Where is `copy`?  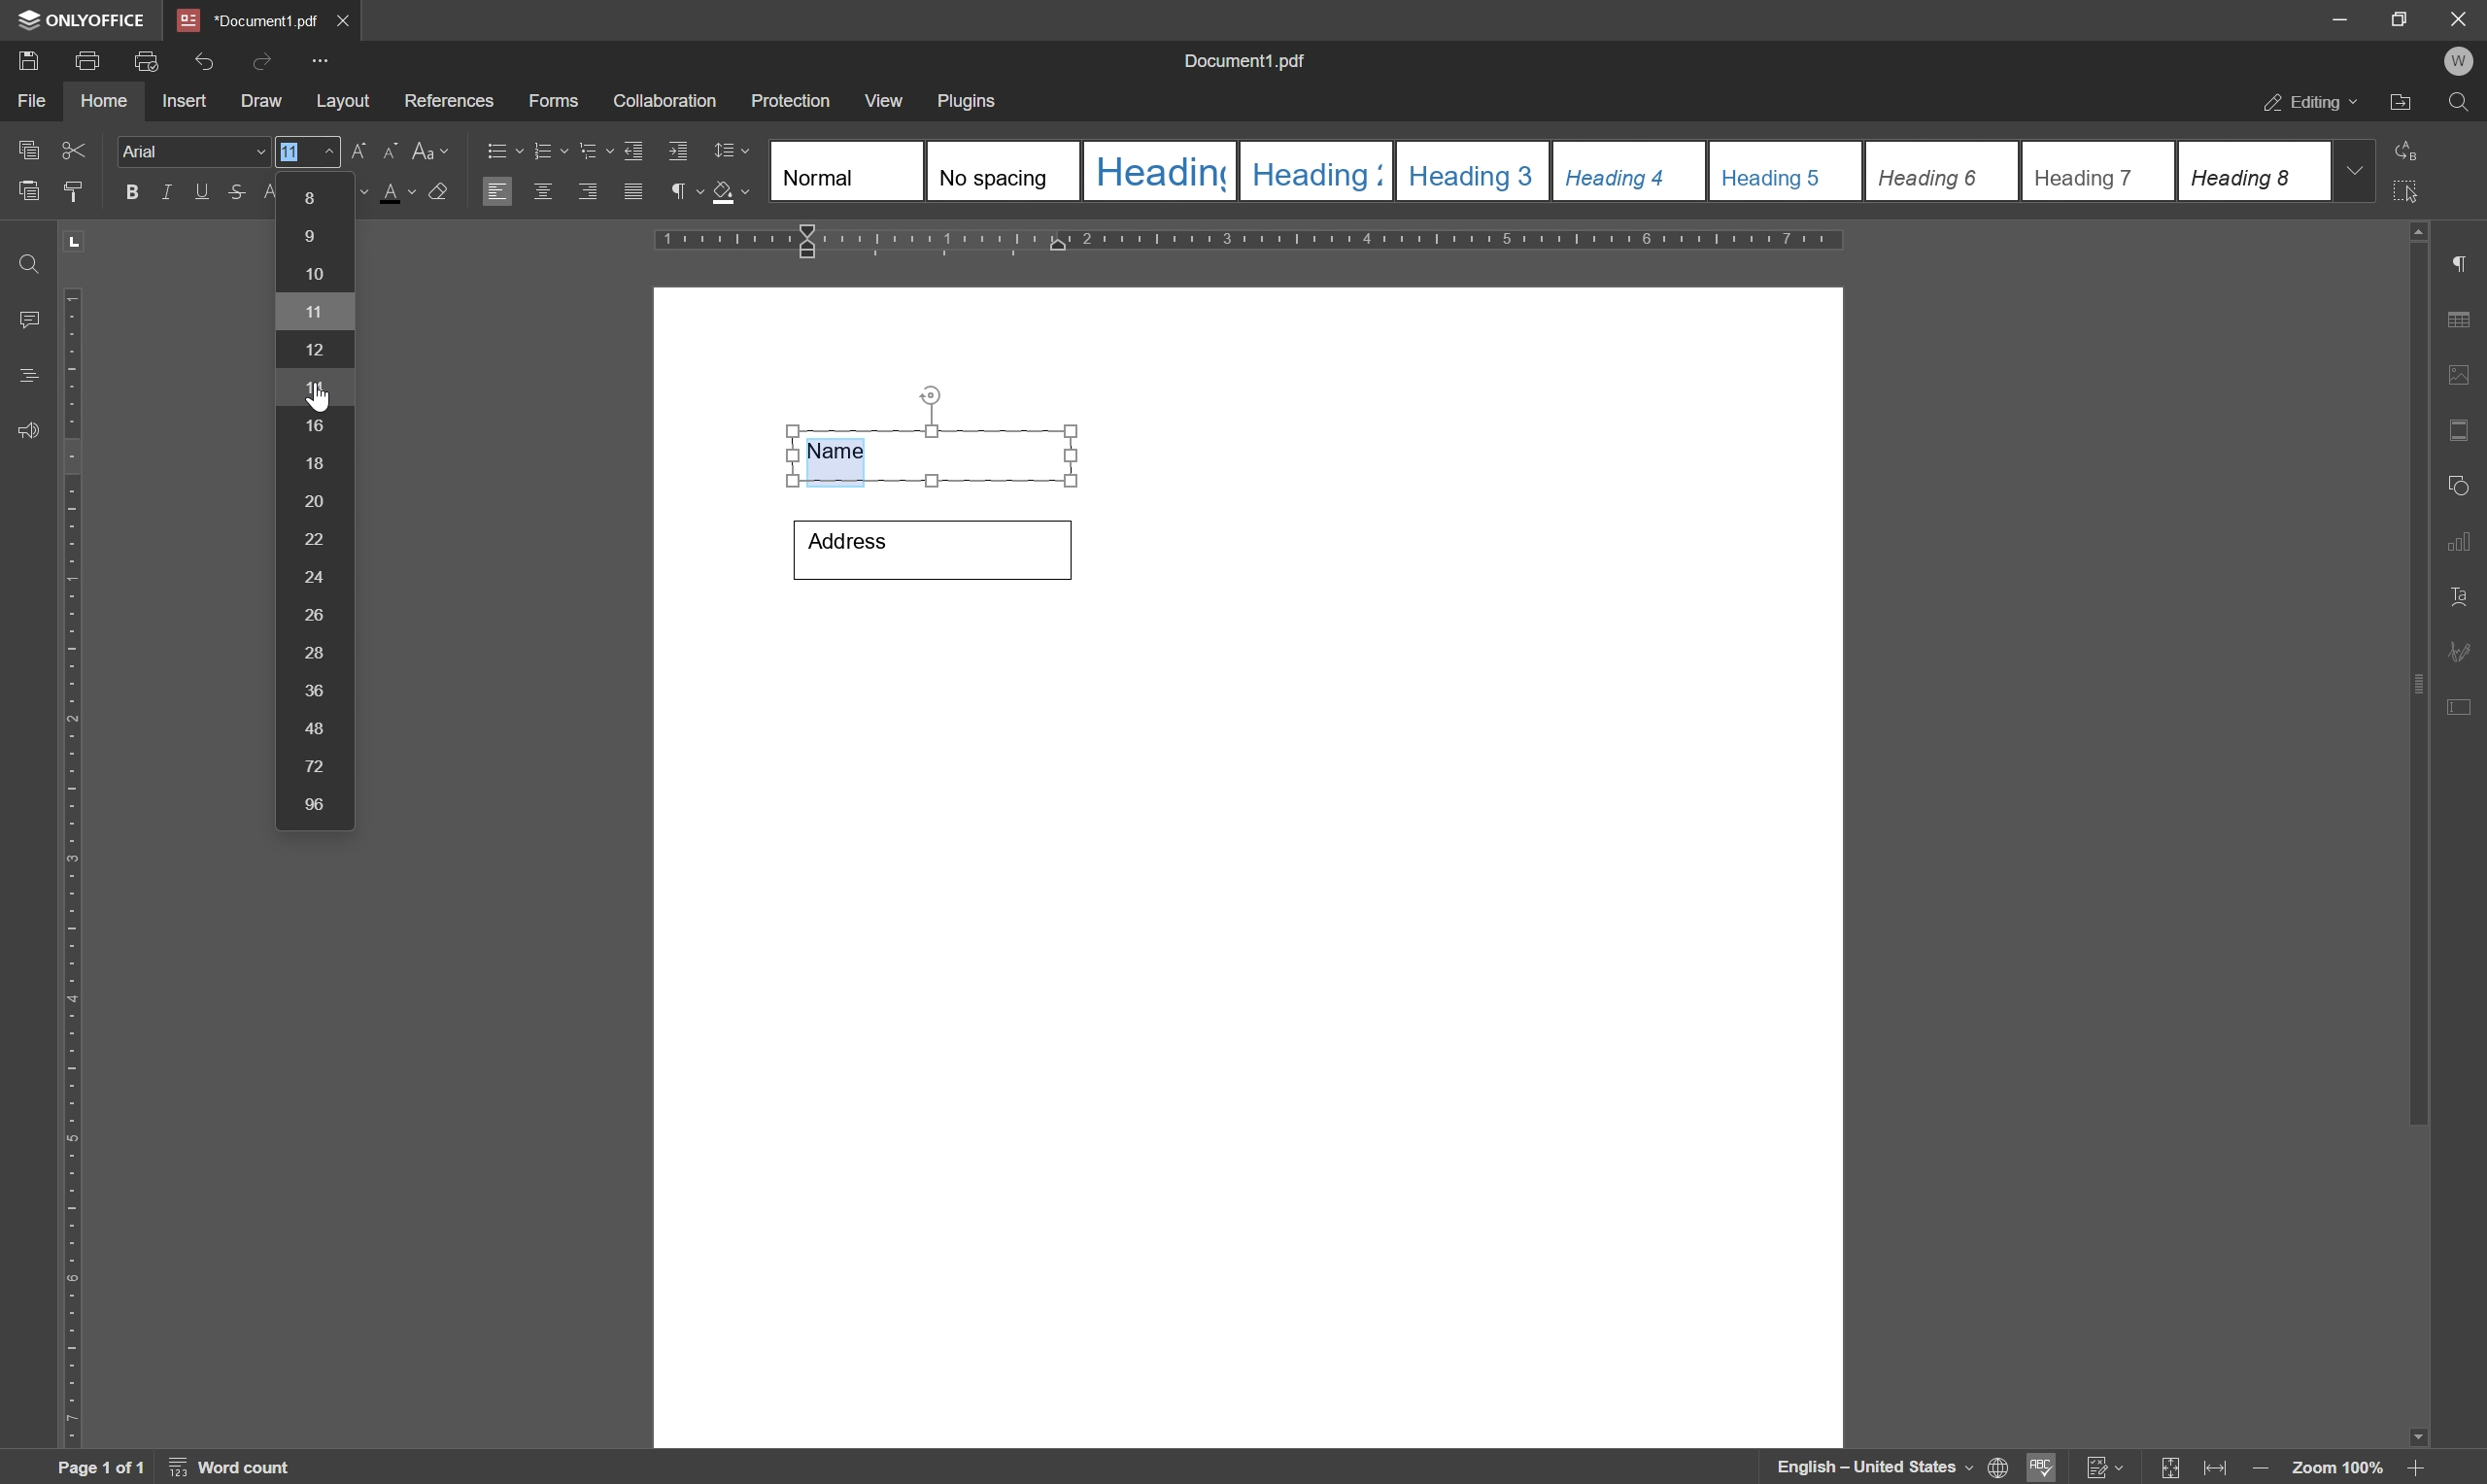 copy is located at coordinates (27, 146).